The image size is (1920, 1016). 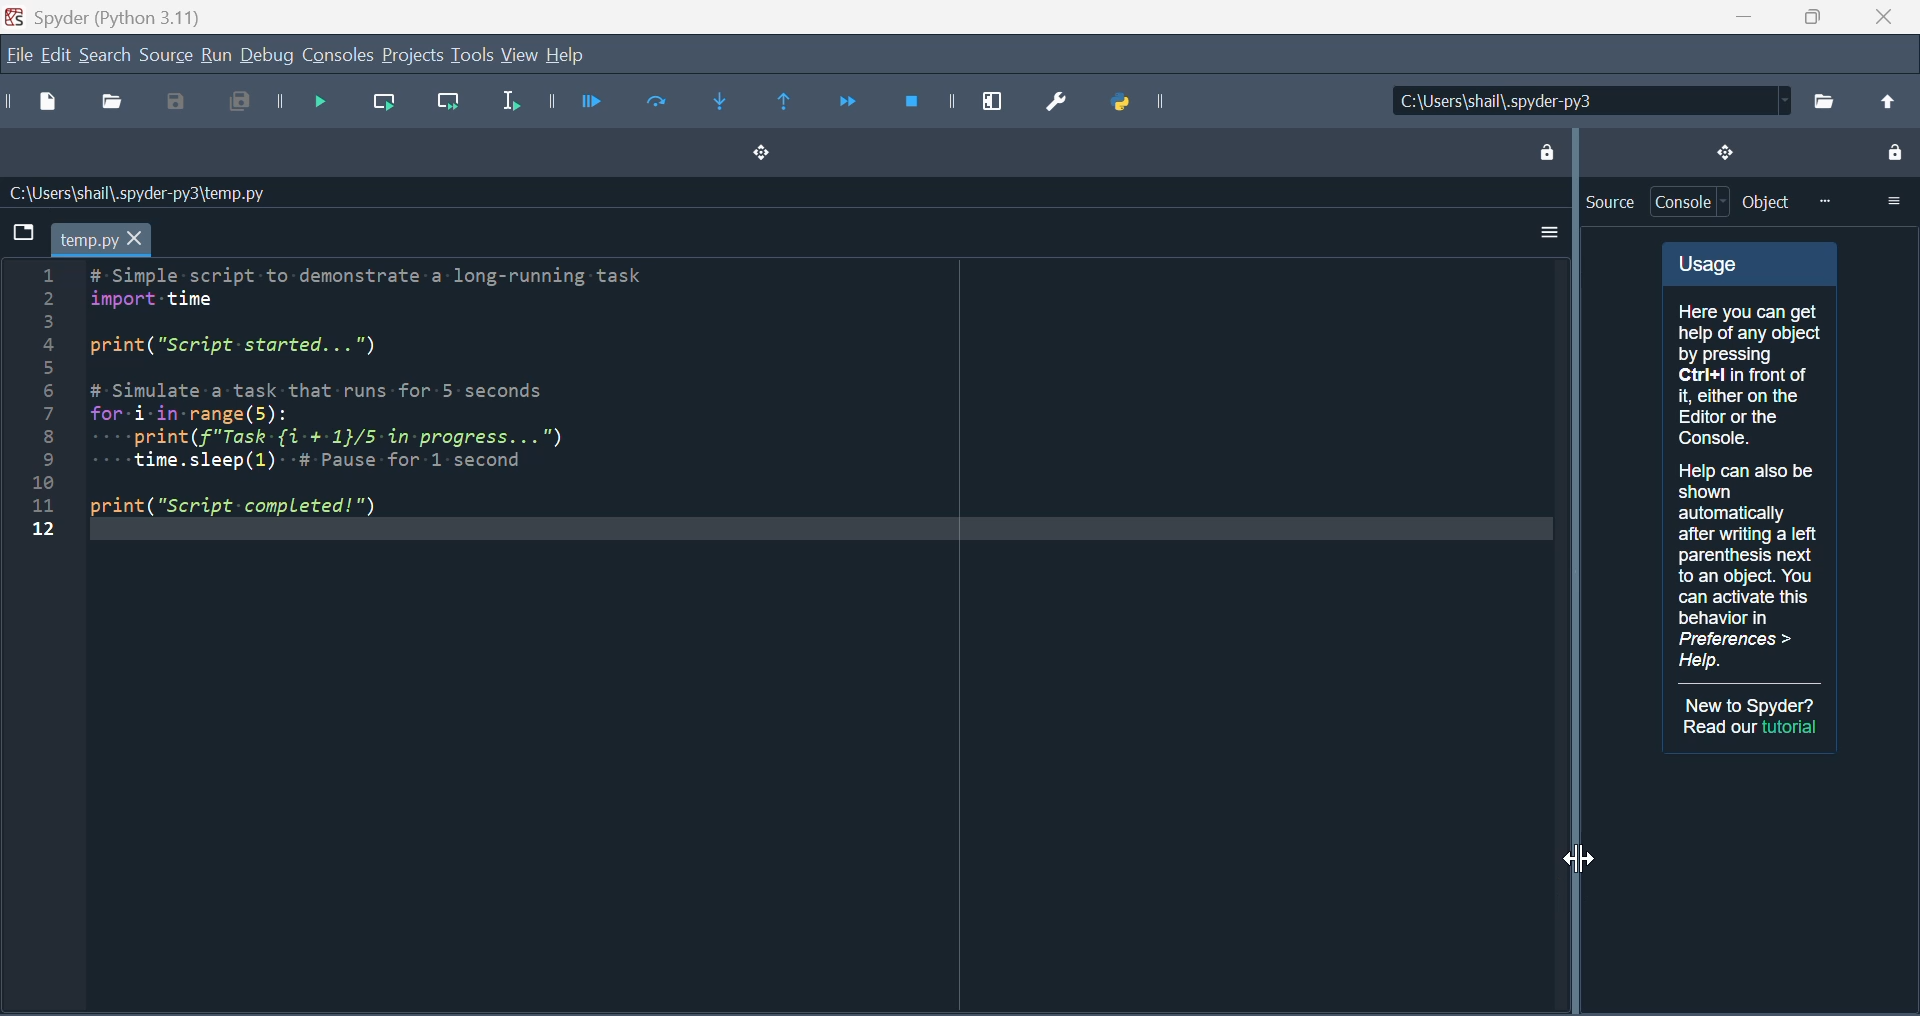 What do you see at coordinates (1544, 233) in the screenshot?
I see `More options` at bounding box center [1544, 233].